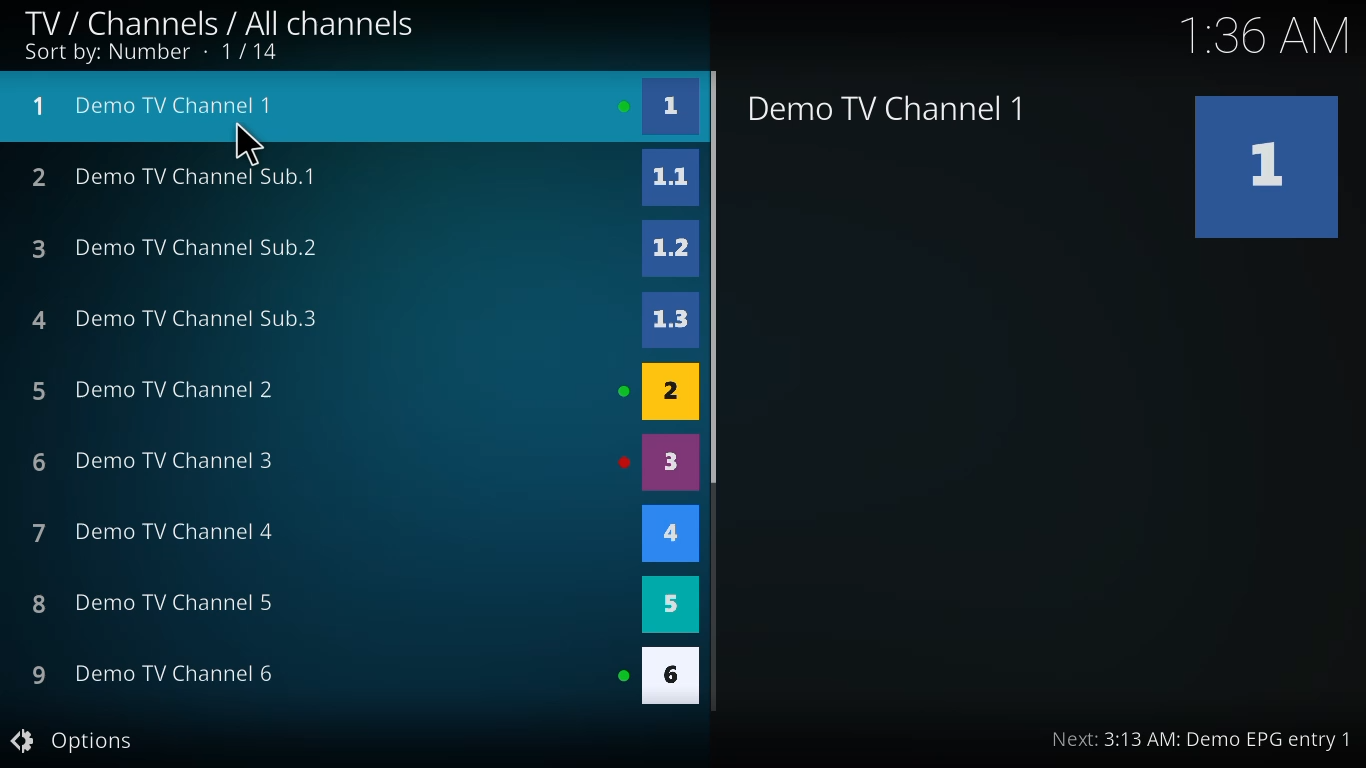  Describe the element at coordinates (154, 531) in the screenshot. I see `demo channel 4` at that location.